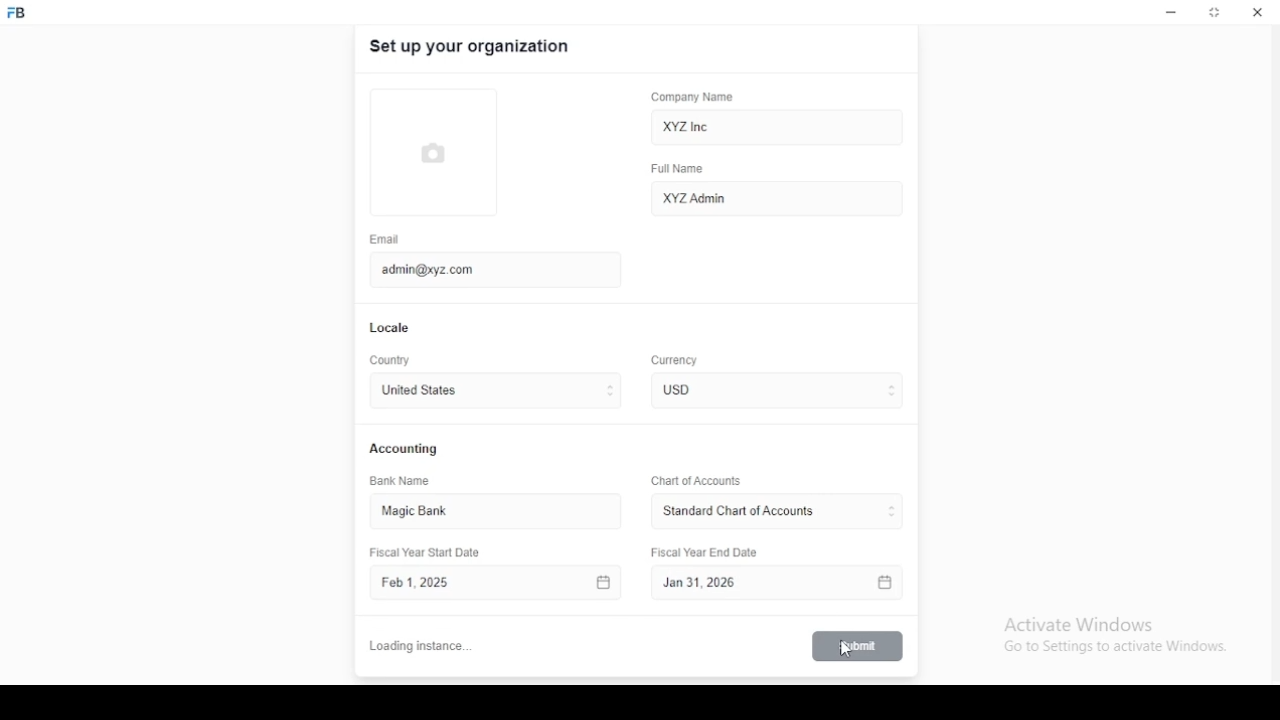 This screenshot has width=1280, height=720. What do you see at coordinates (689, 390) in the screenshot?
I see `currency` at bounding box center [689, 390].